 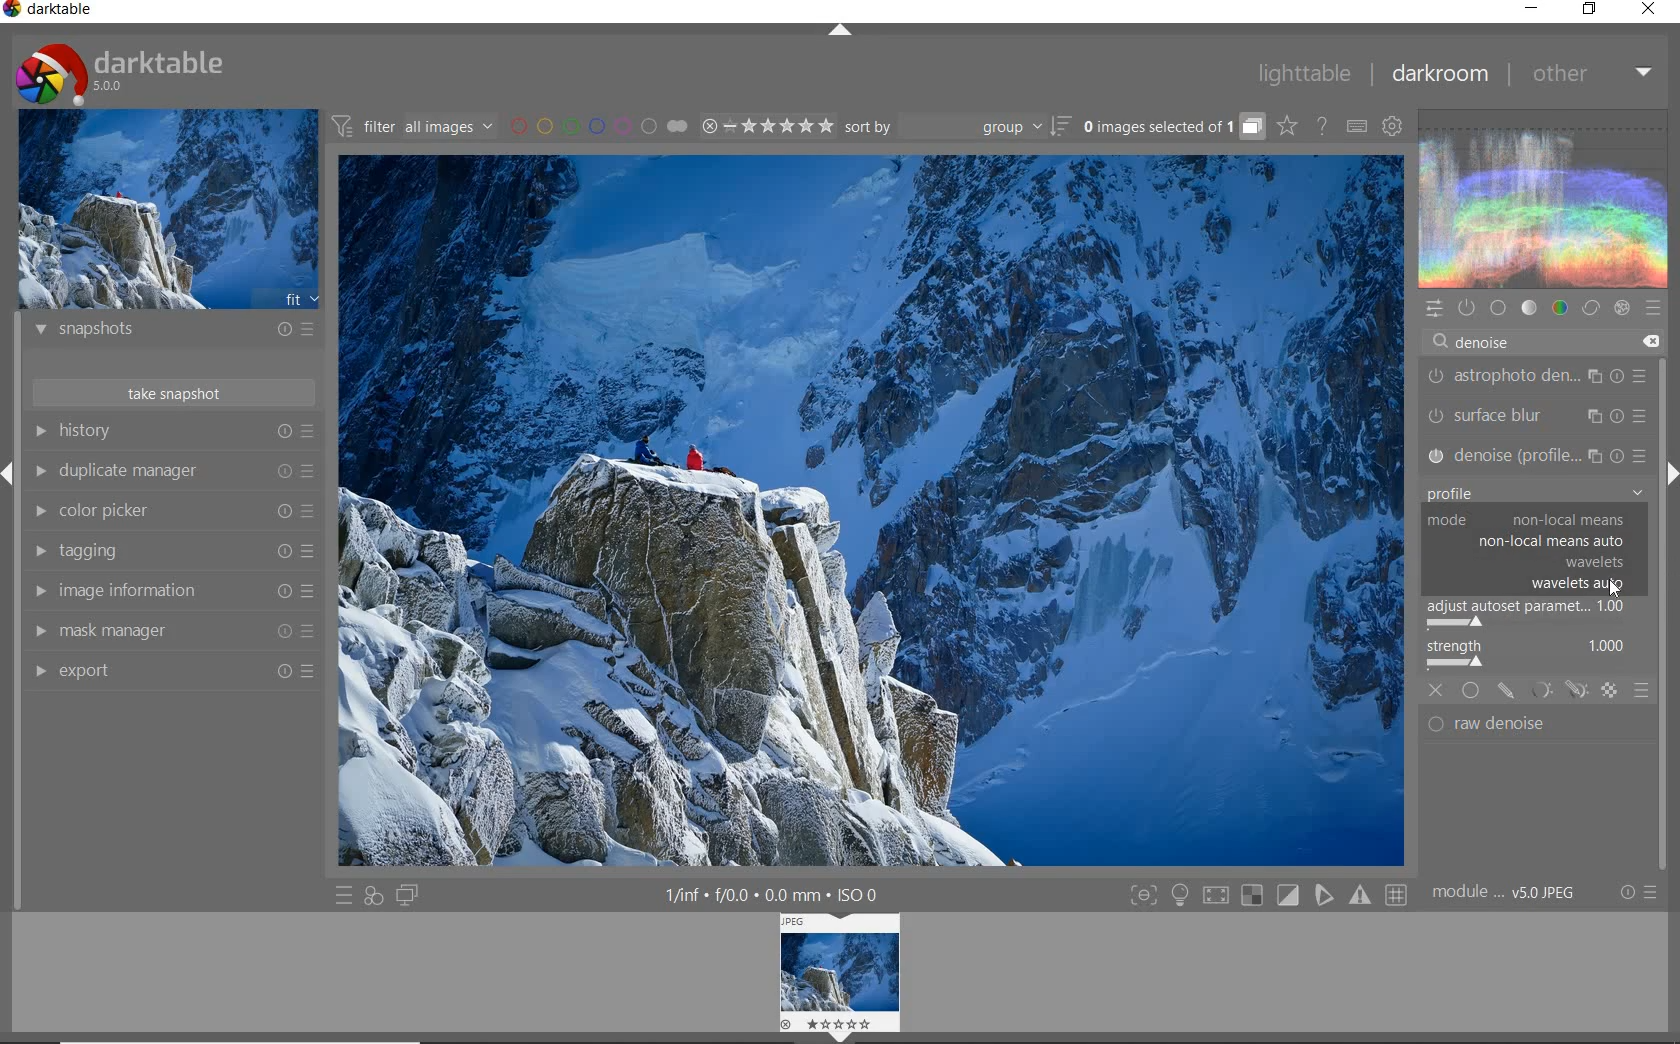 I want to click on waveform, so click(x=1545, y=197).